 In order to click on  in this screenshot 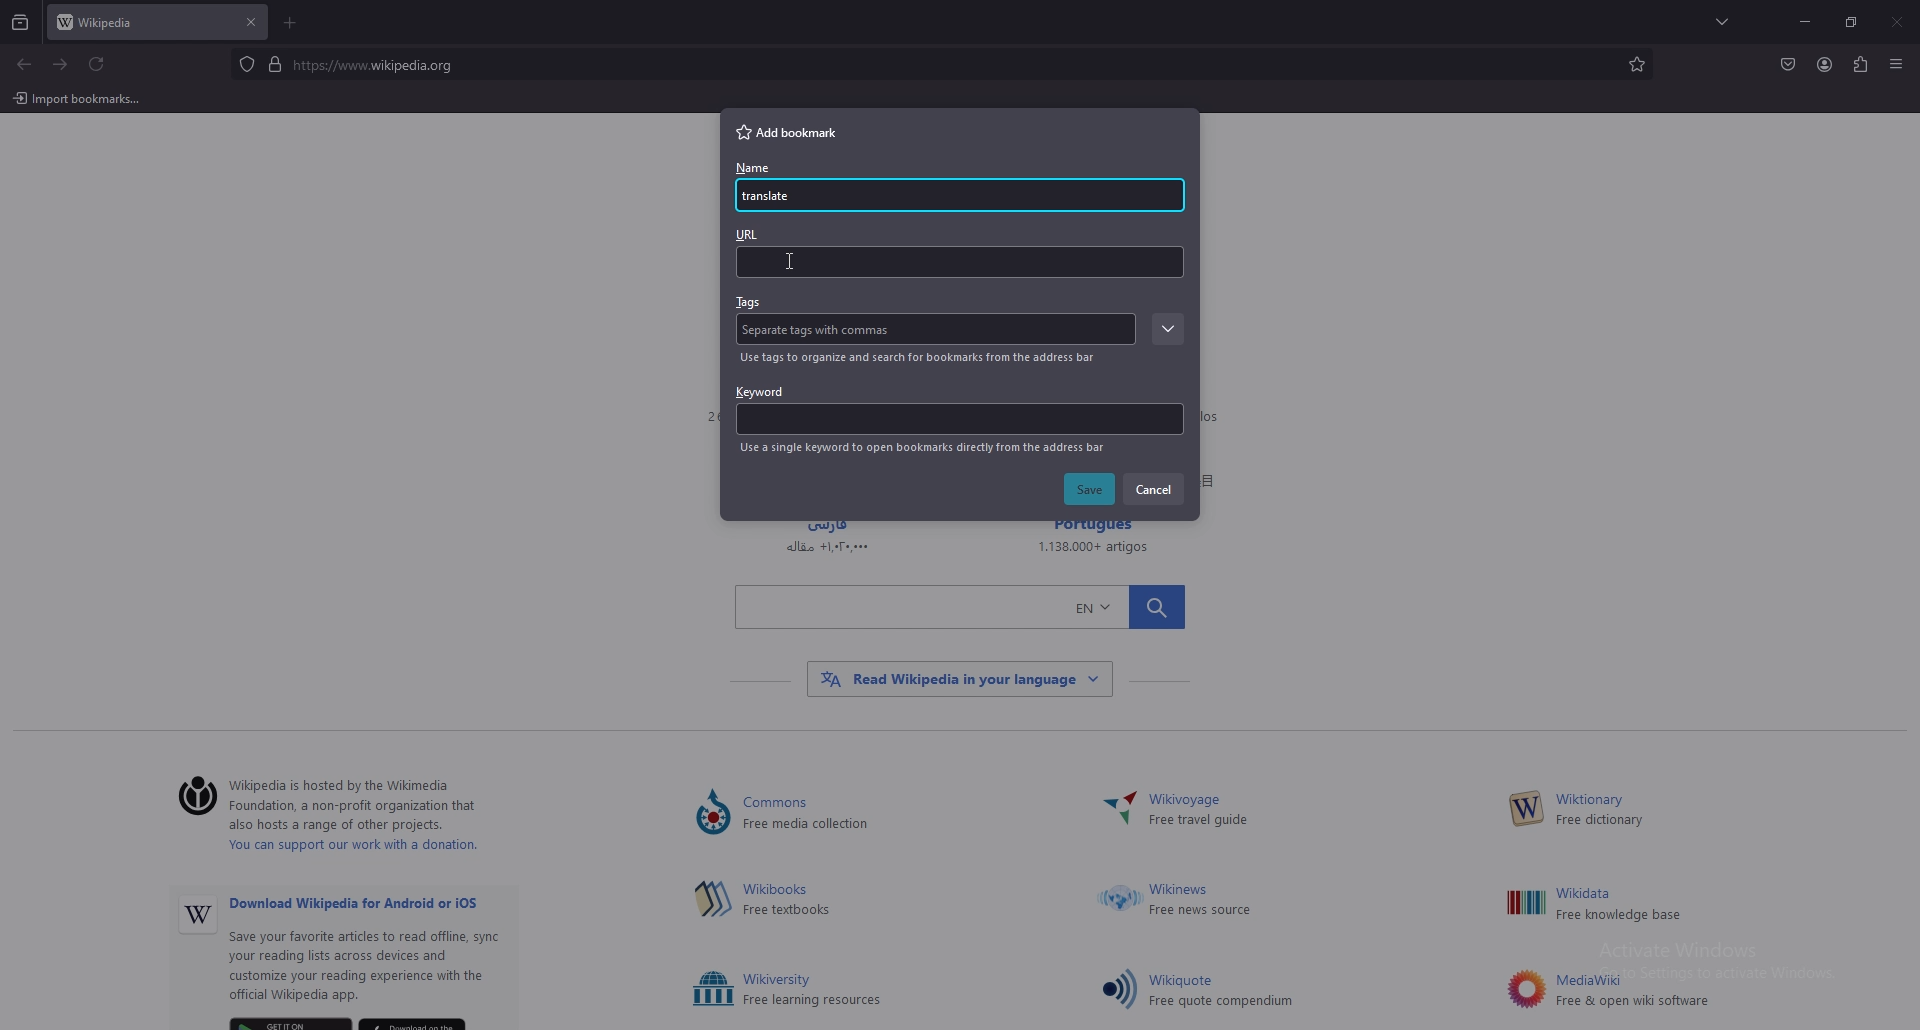, I will do `click(1521, 989)`.